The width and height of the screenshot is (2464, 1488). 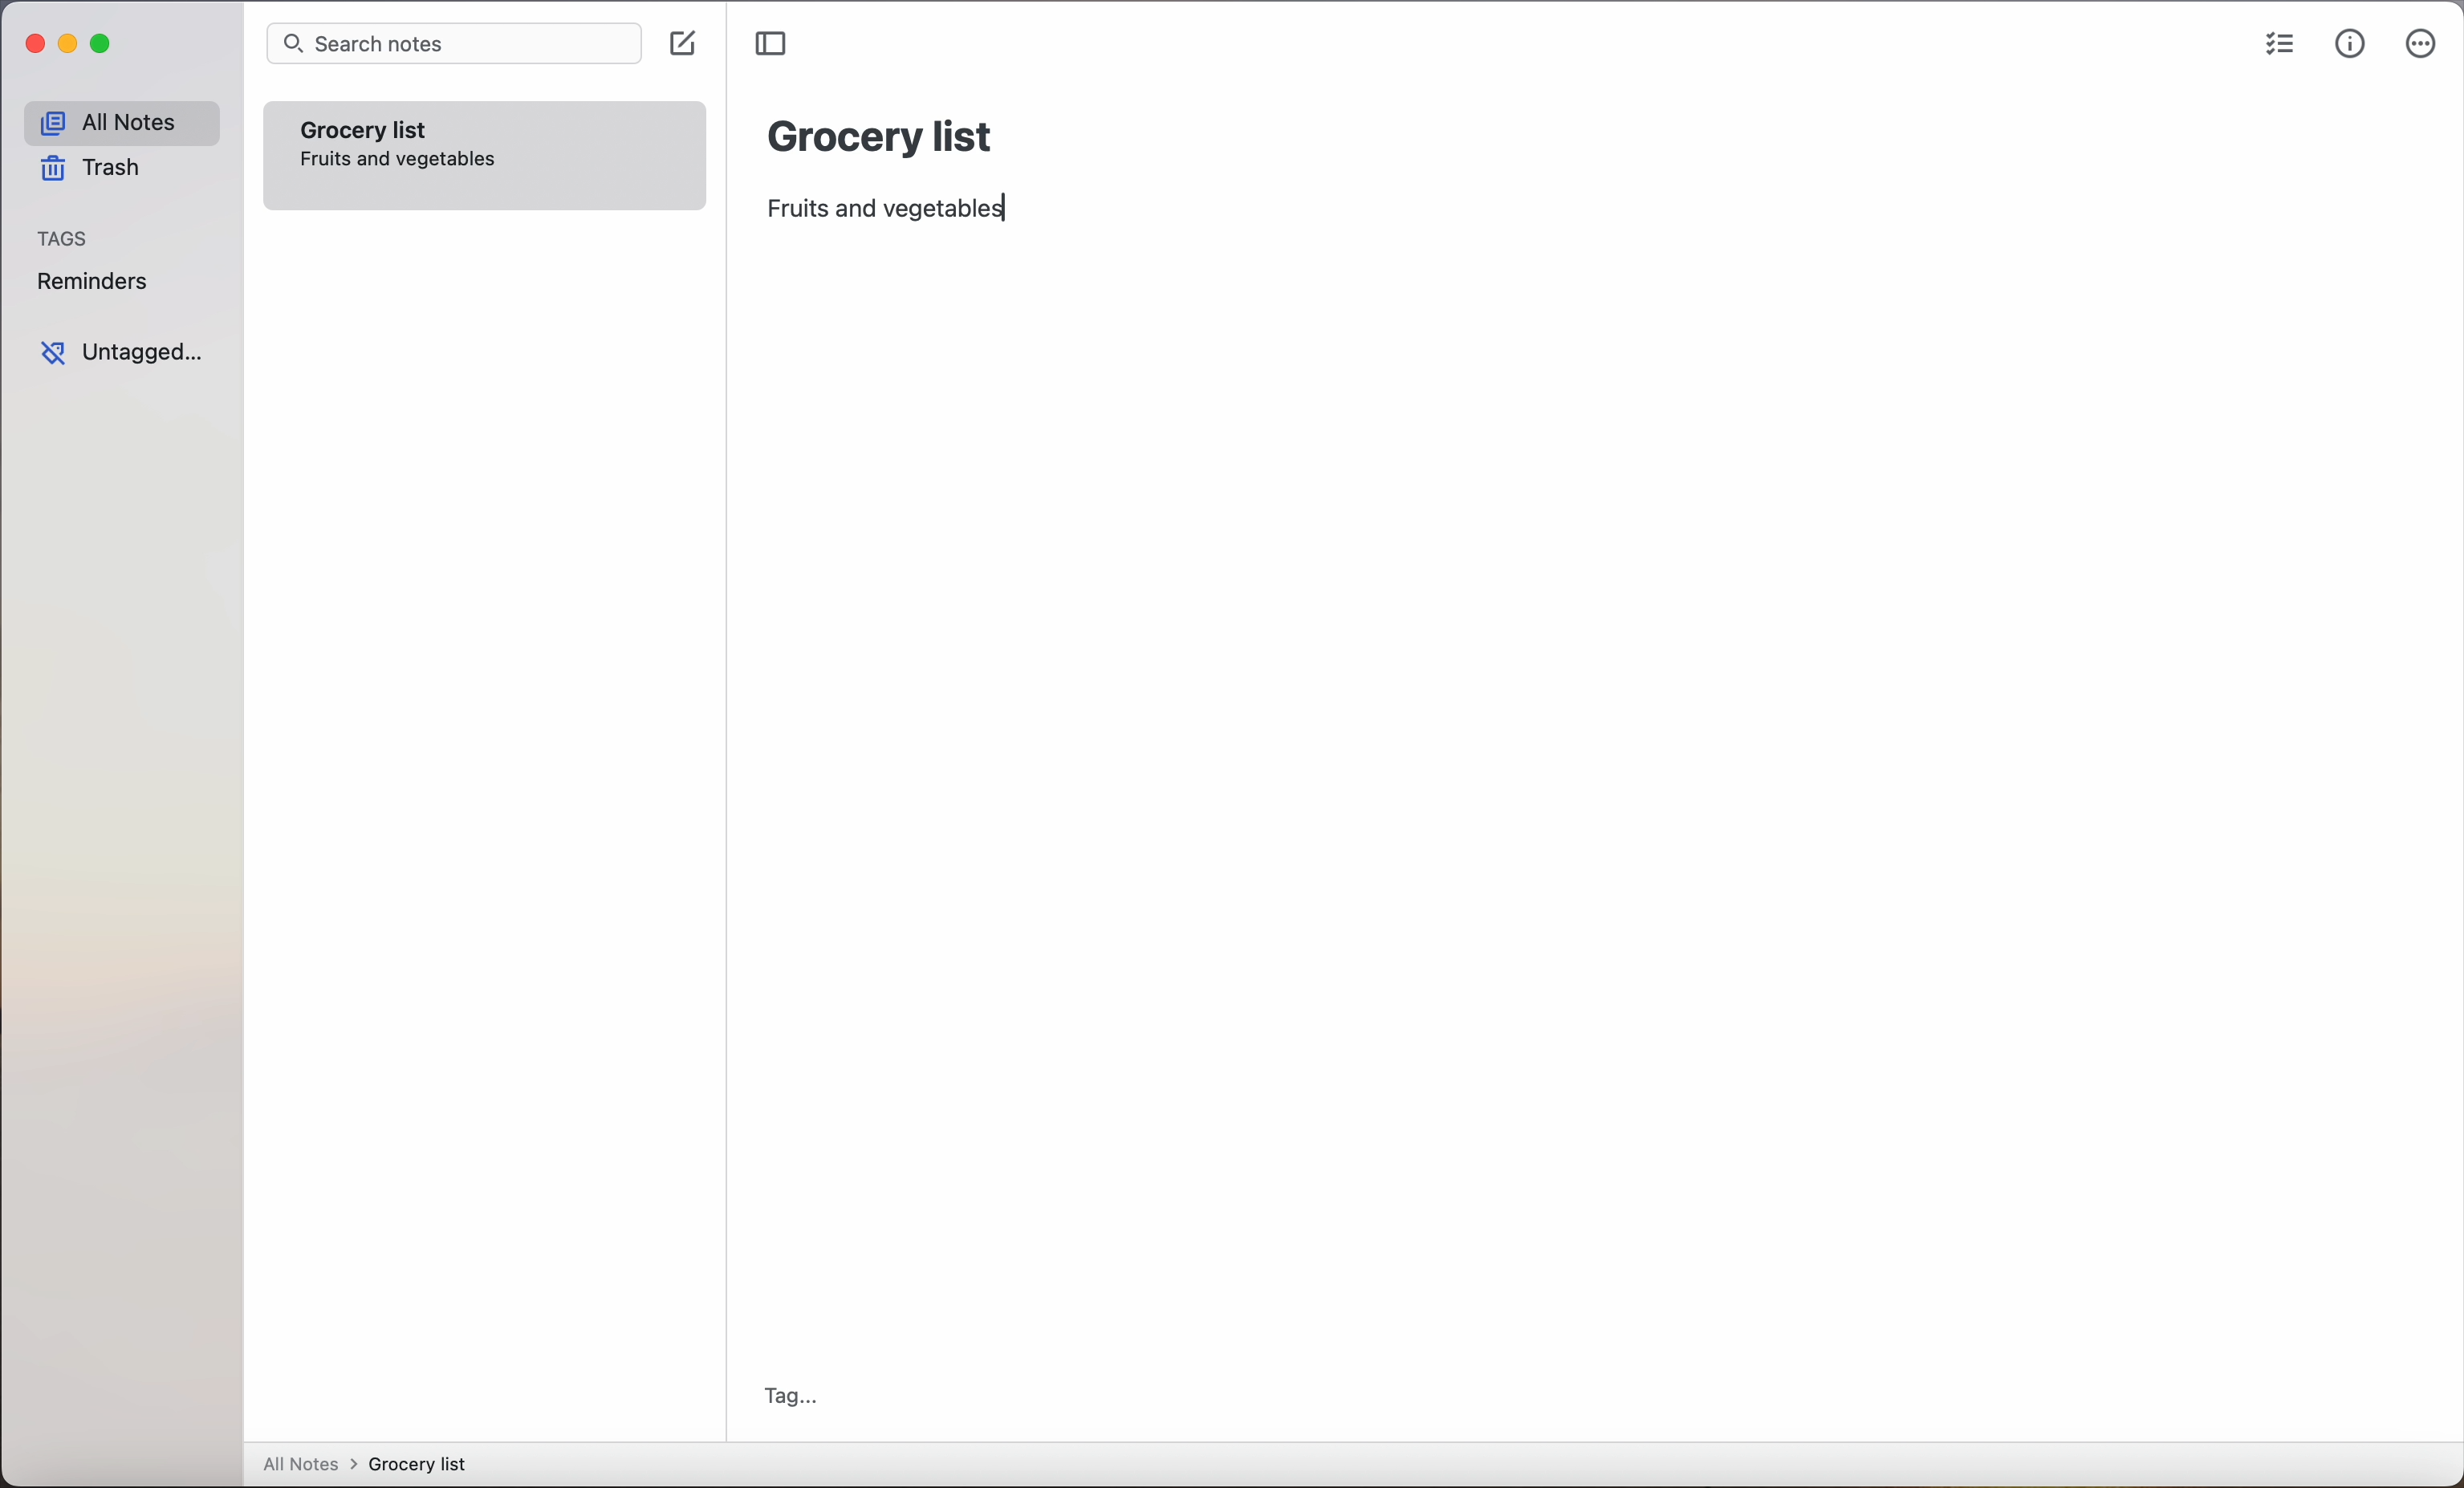 What do you see at coordinates (774, 44) in the screenshot?
I see `toggle sidebar` at bounding box center [774, 44].